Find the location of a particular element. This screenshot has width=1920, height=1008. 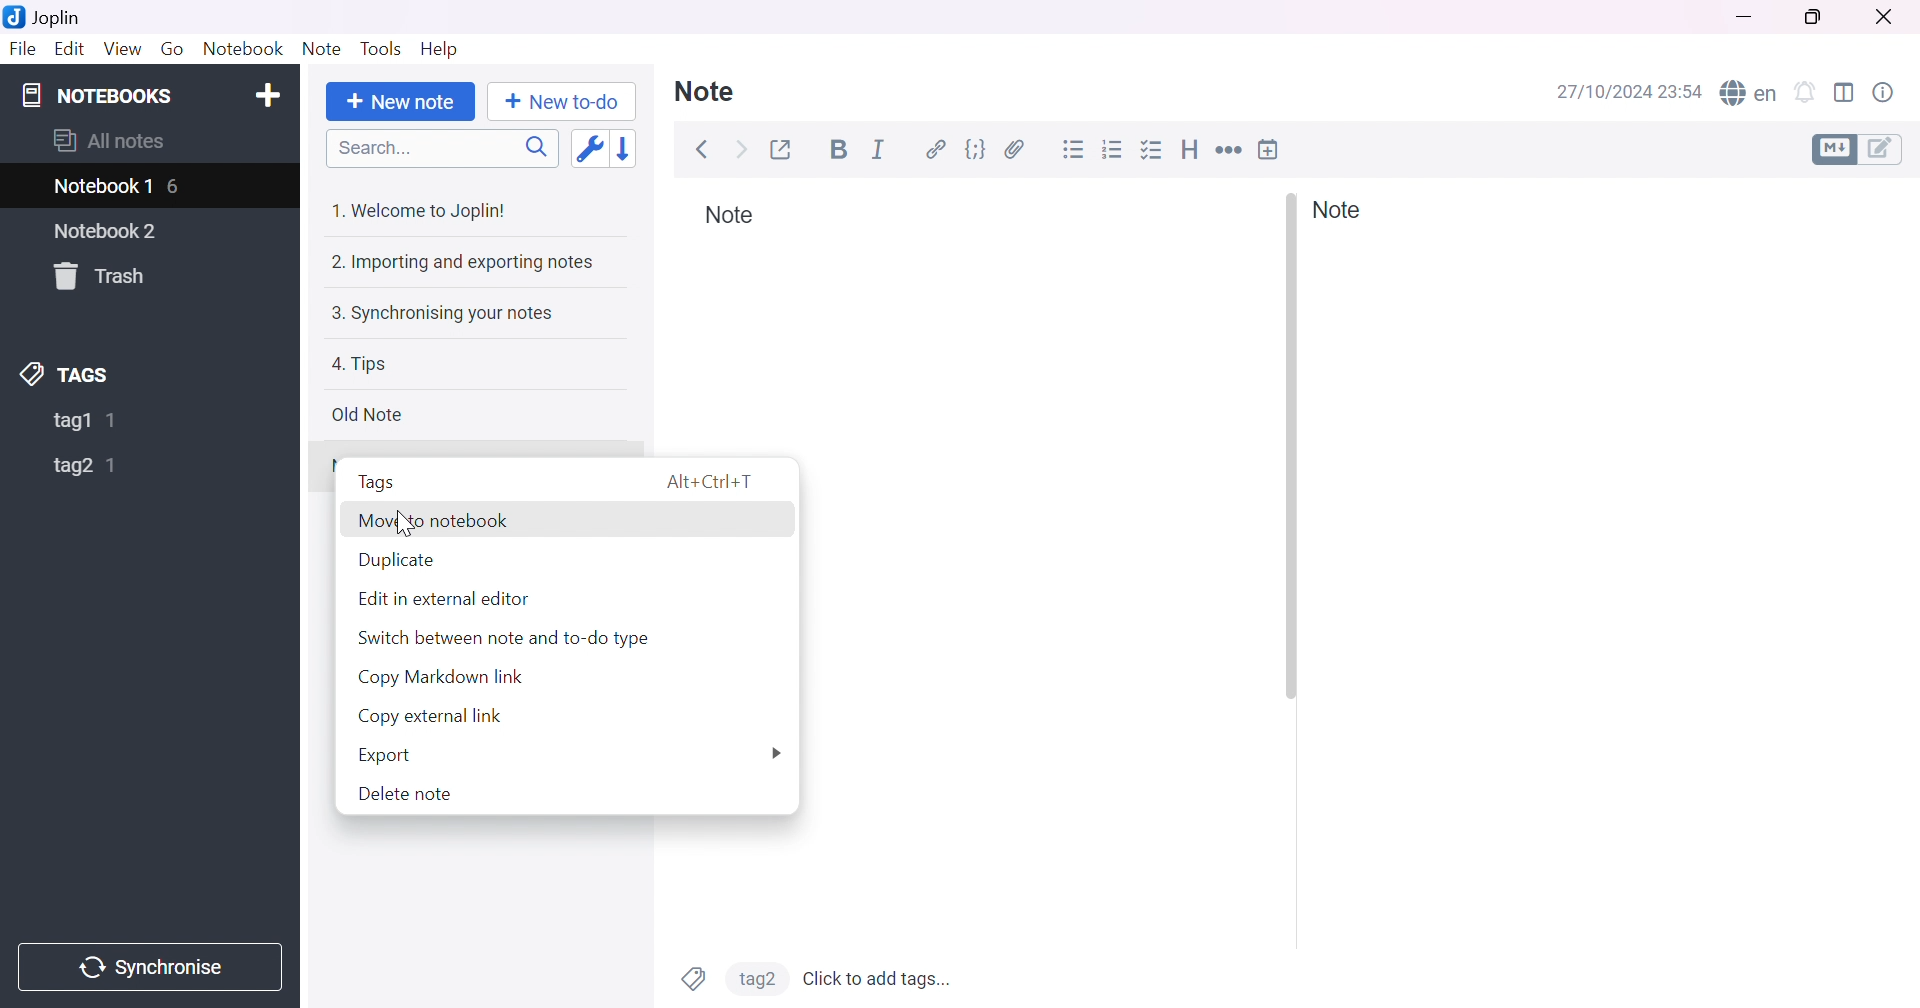

Search... is located at coordinates (370, 150).